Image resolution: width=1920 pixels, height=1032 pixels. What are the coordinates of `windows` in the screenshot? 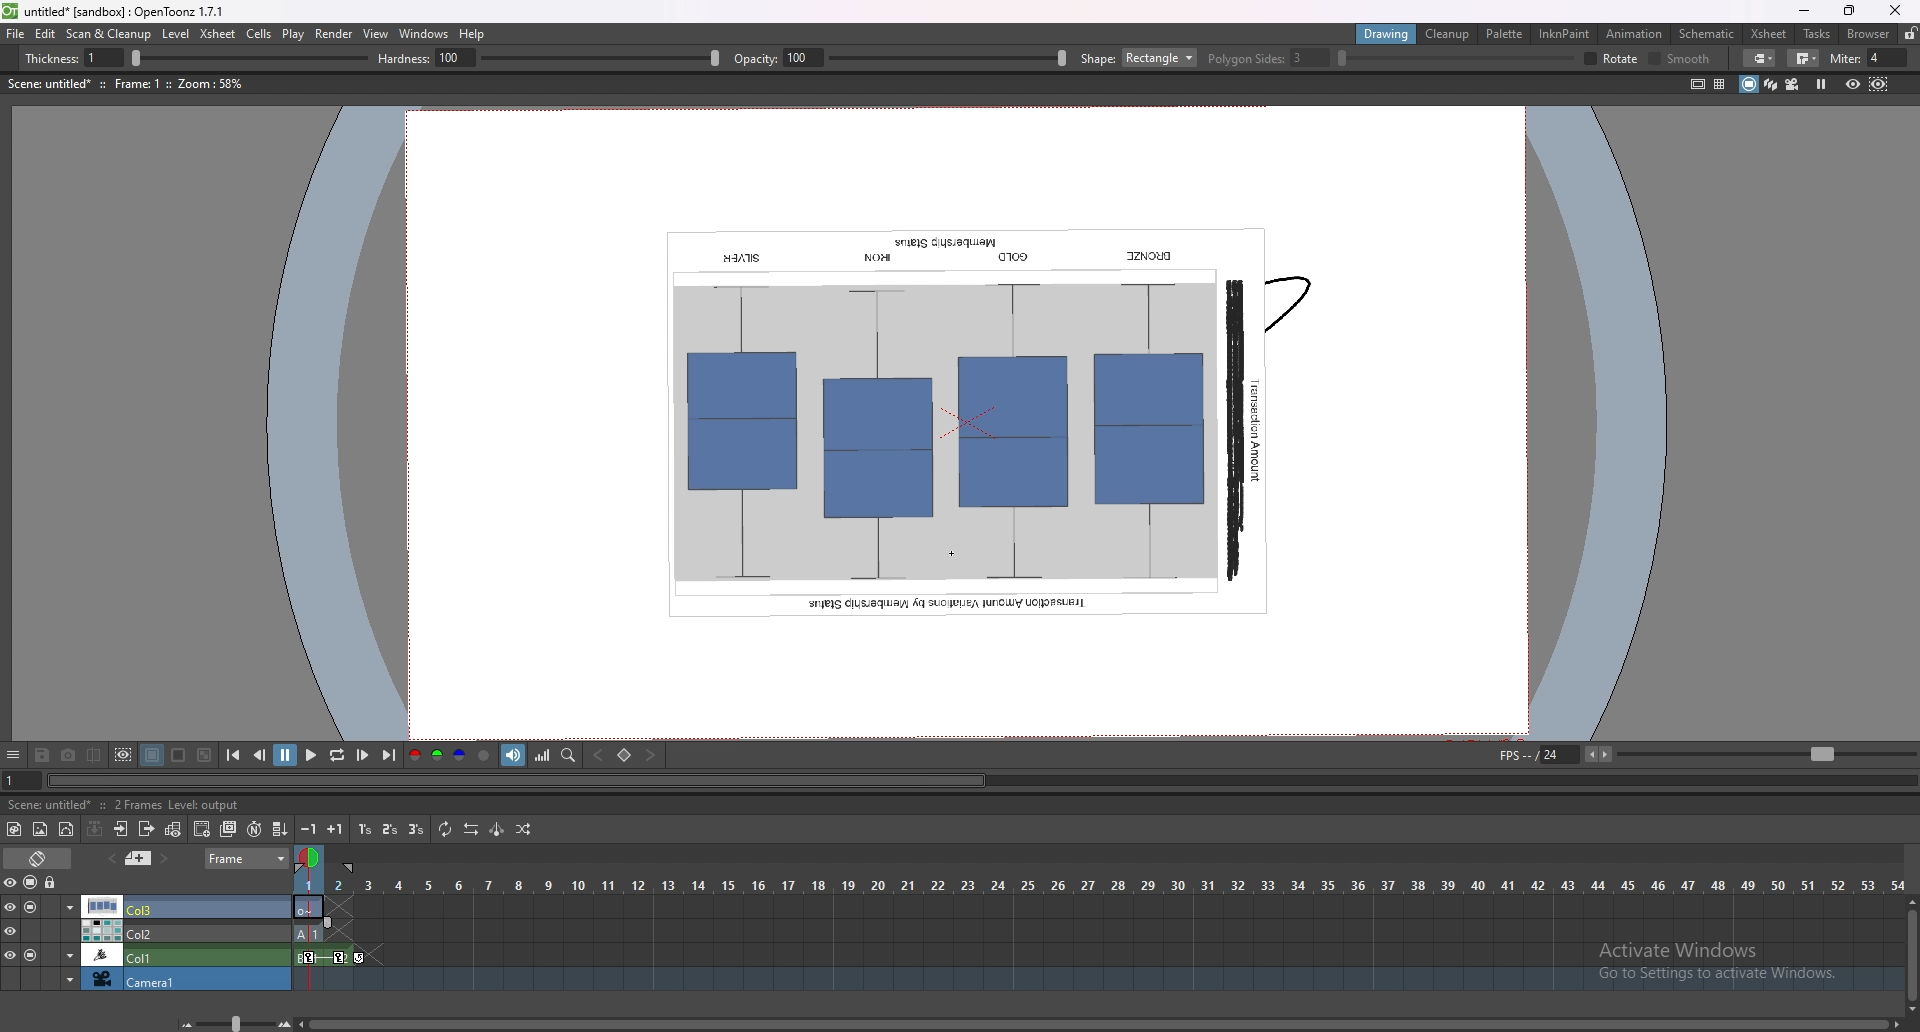 It's located at (423, 34).